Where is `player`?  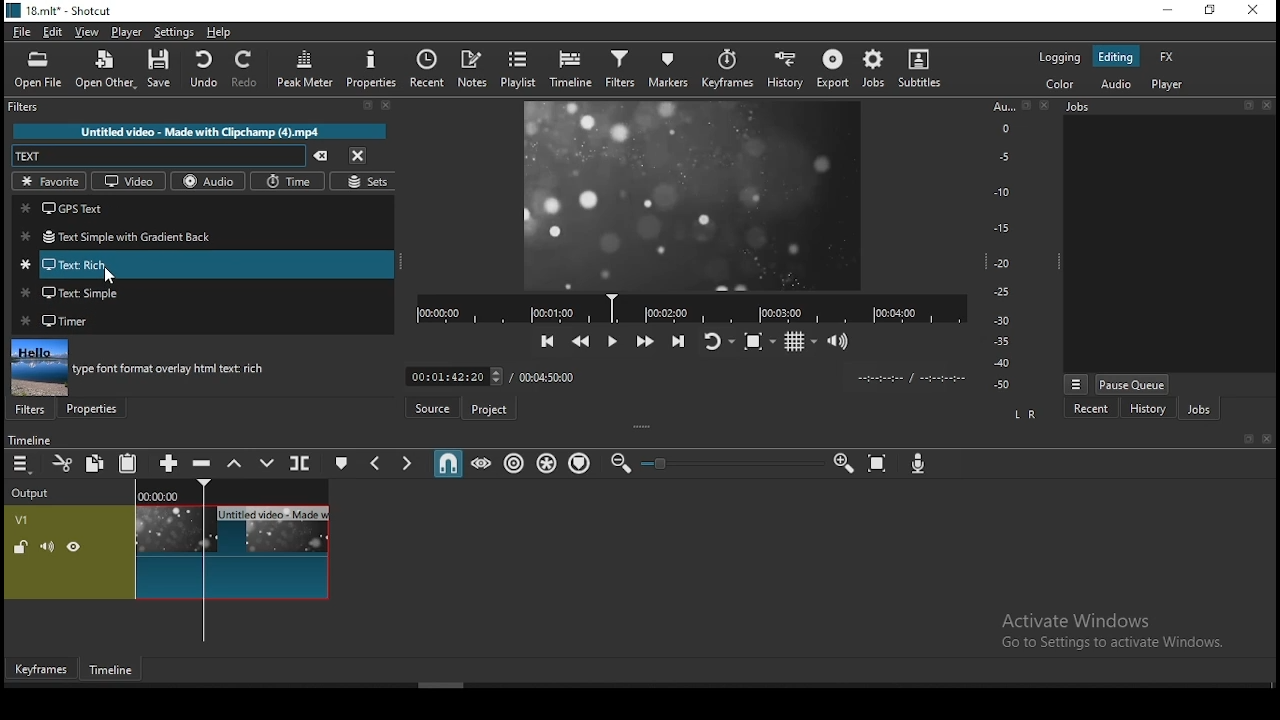
player is located at coordinates (1170, 84).